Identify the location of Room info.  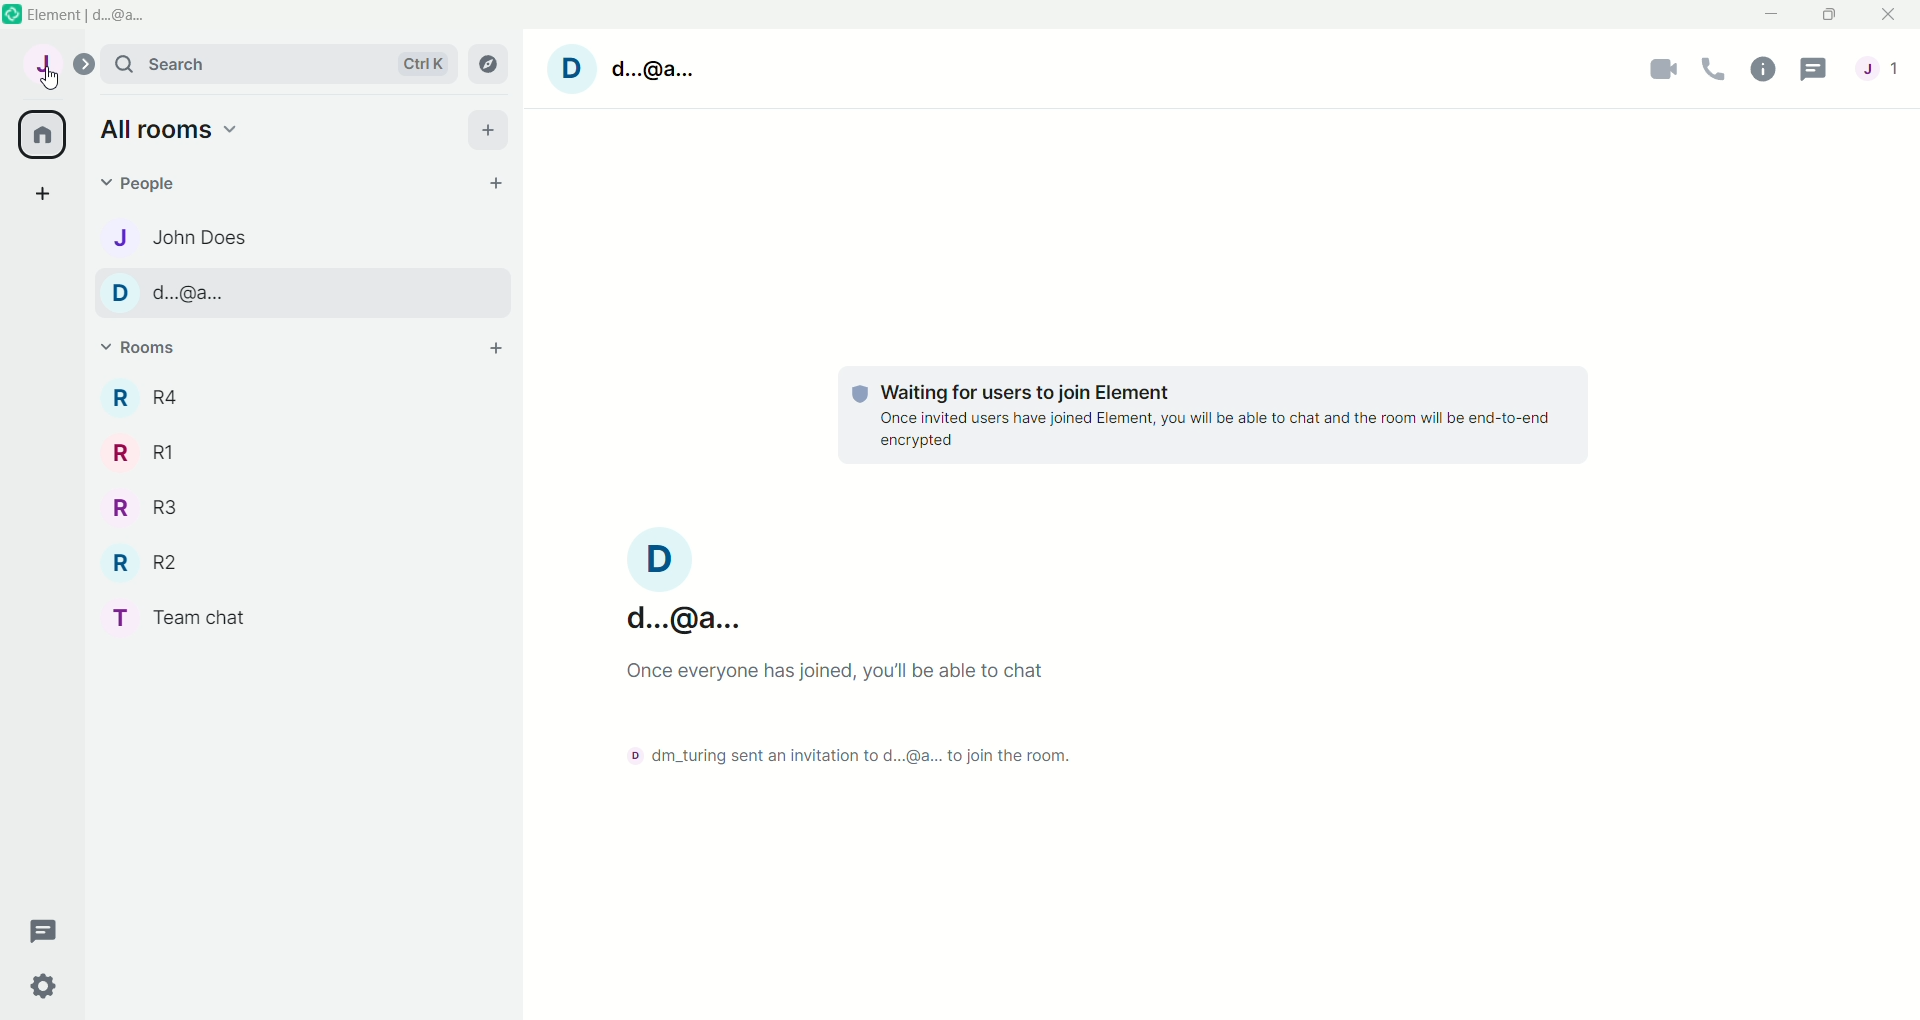
(1766, 68).